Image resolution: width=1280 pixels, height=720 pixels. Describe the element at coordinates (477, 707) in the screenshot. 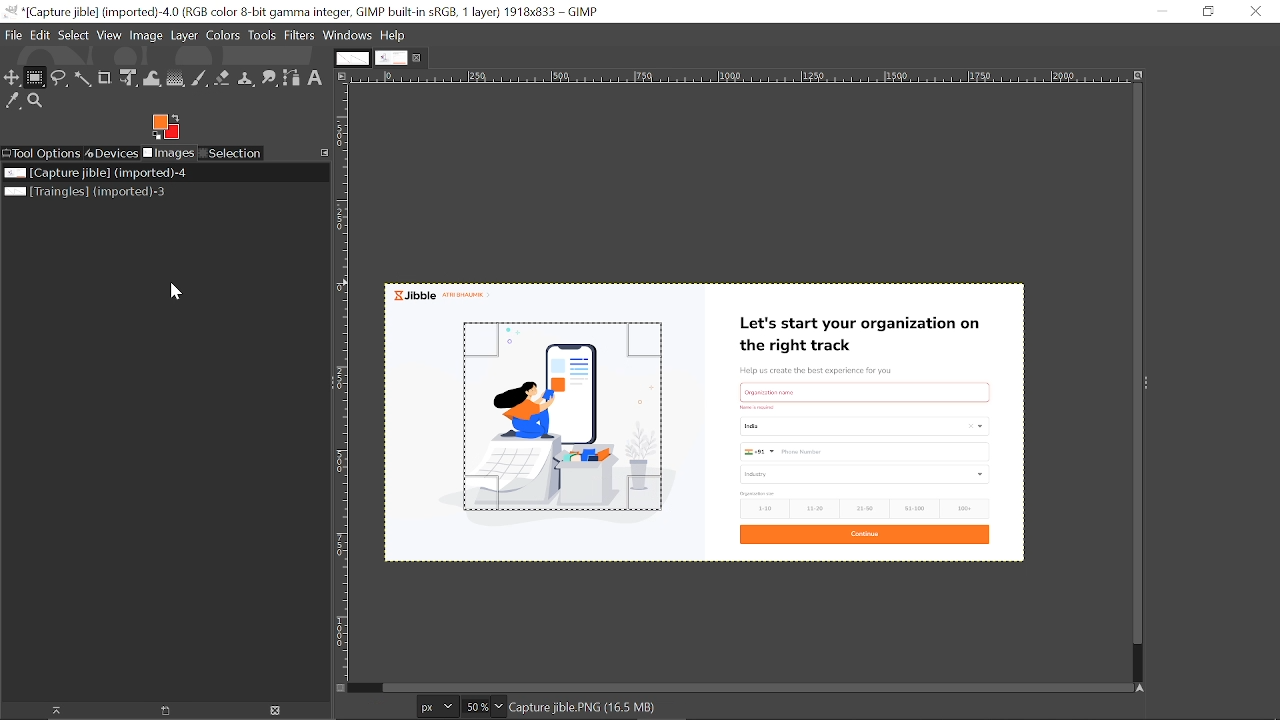

I see `Current zoom` at that location.